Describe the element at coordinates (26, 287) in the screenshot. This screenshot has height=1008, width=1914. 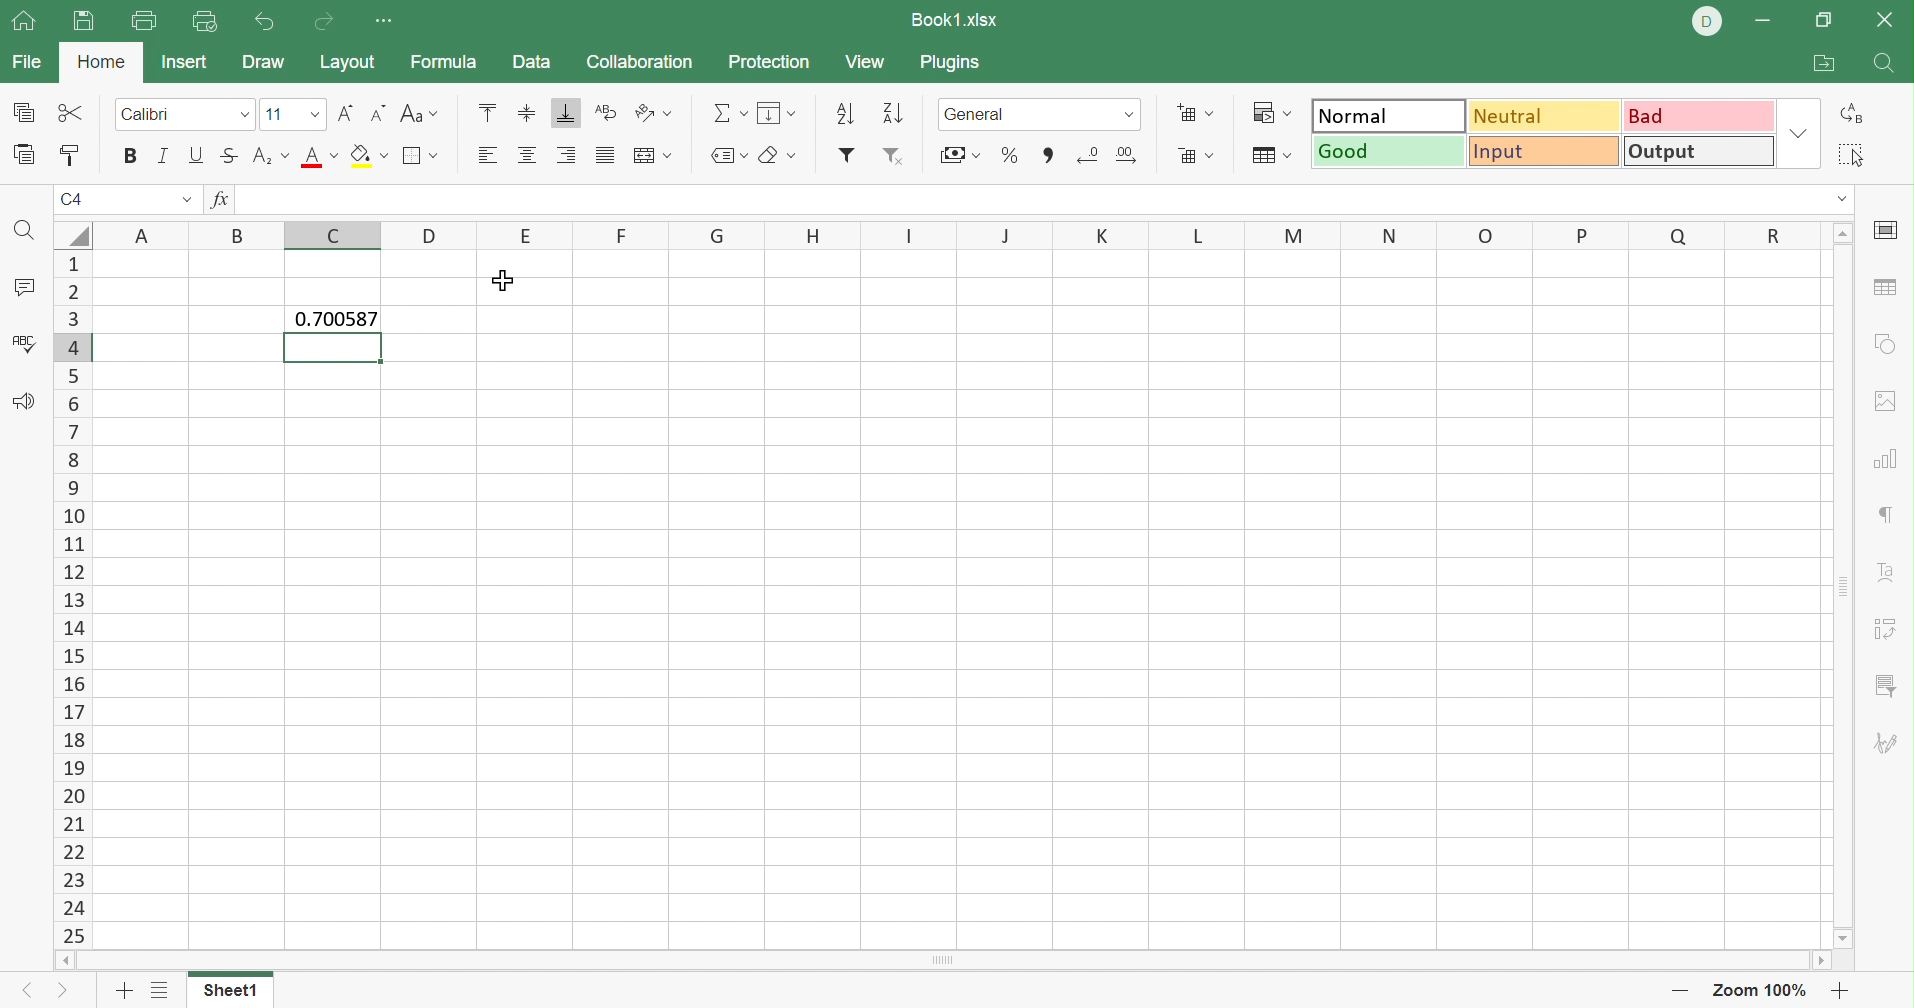
I see `Comments` at that location.